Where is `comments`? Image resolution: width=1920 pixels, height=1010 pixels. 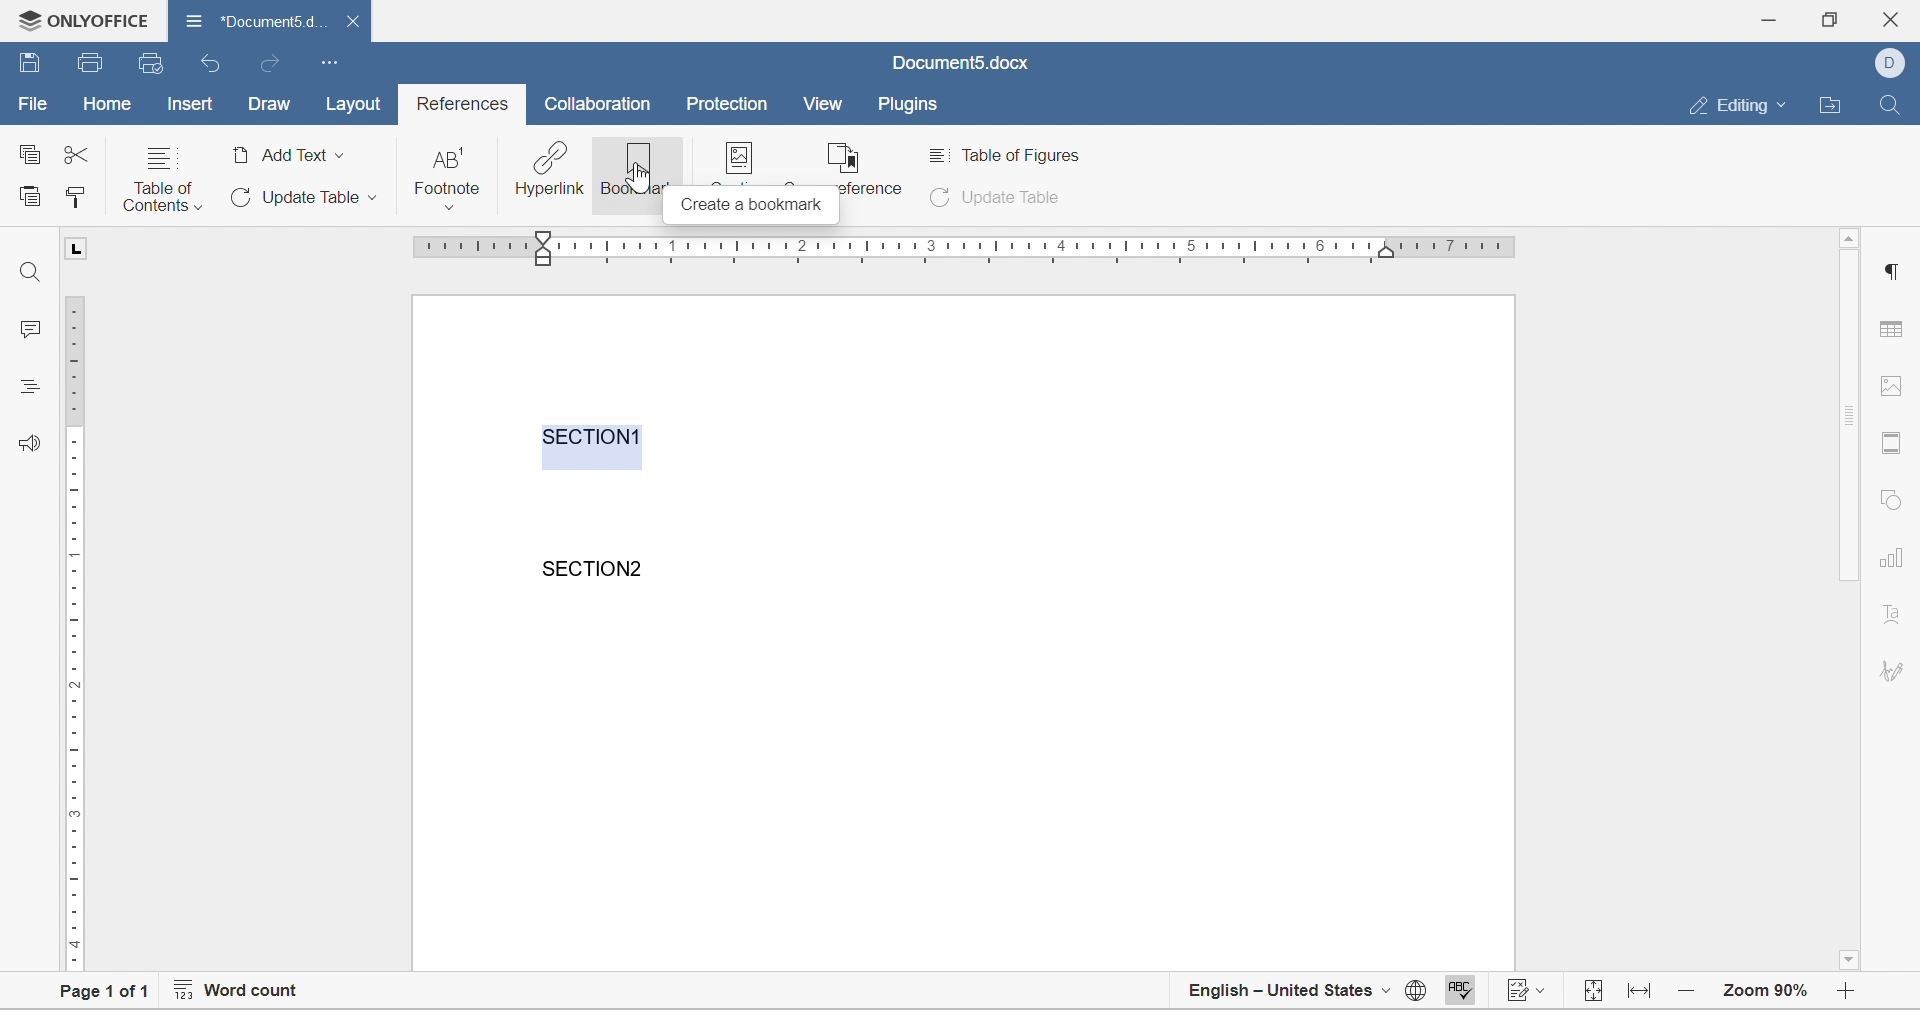 comments is located at coordinates (22, 328).